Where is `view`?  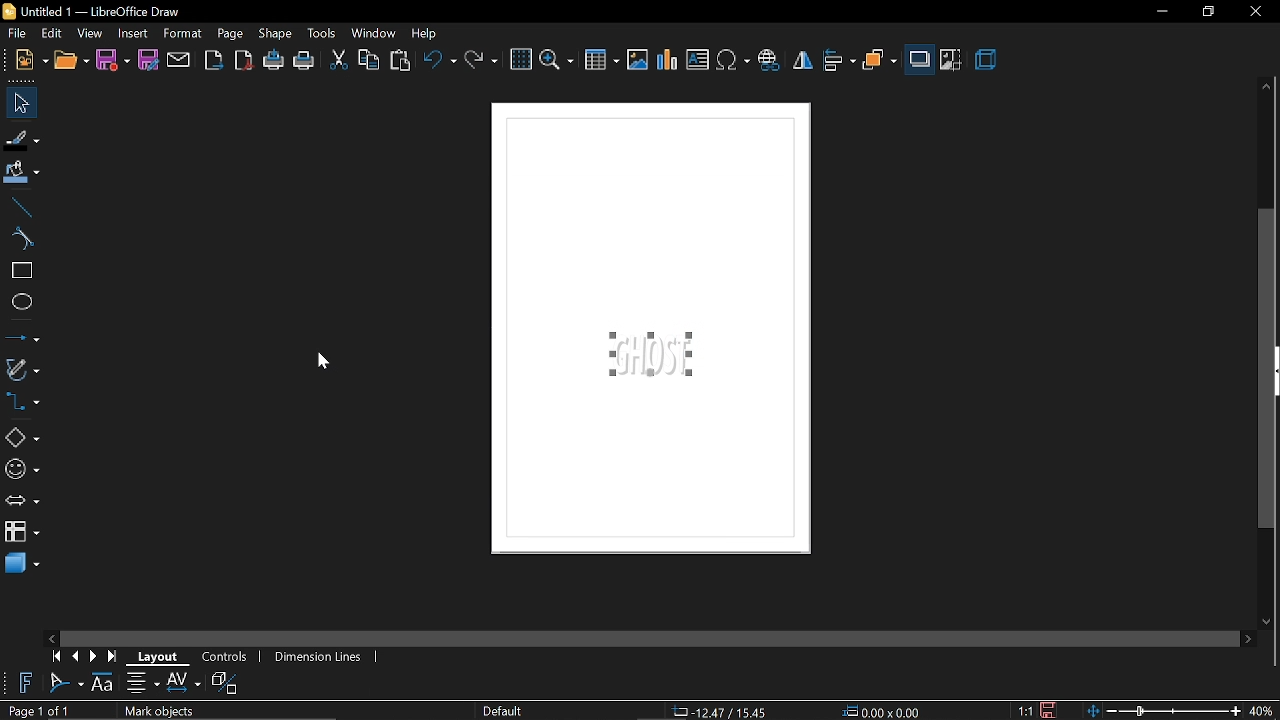 view is located at coordinates (90, 33).